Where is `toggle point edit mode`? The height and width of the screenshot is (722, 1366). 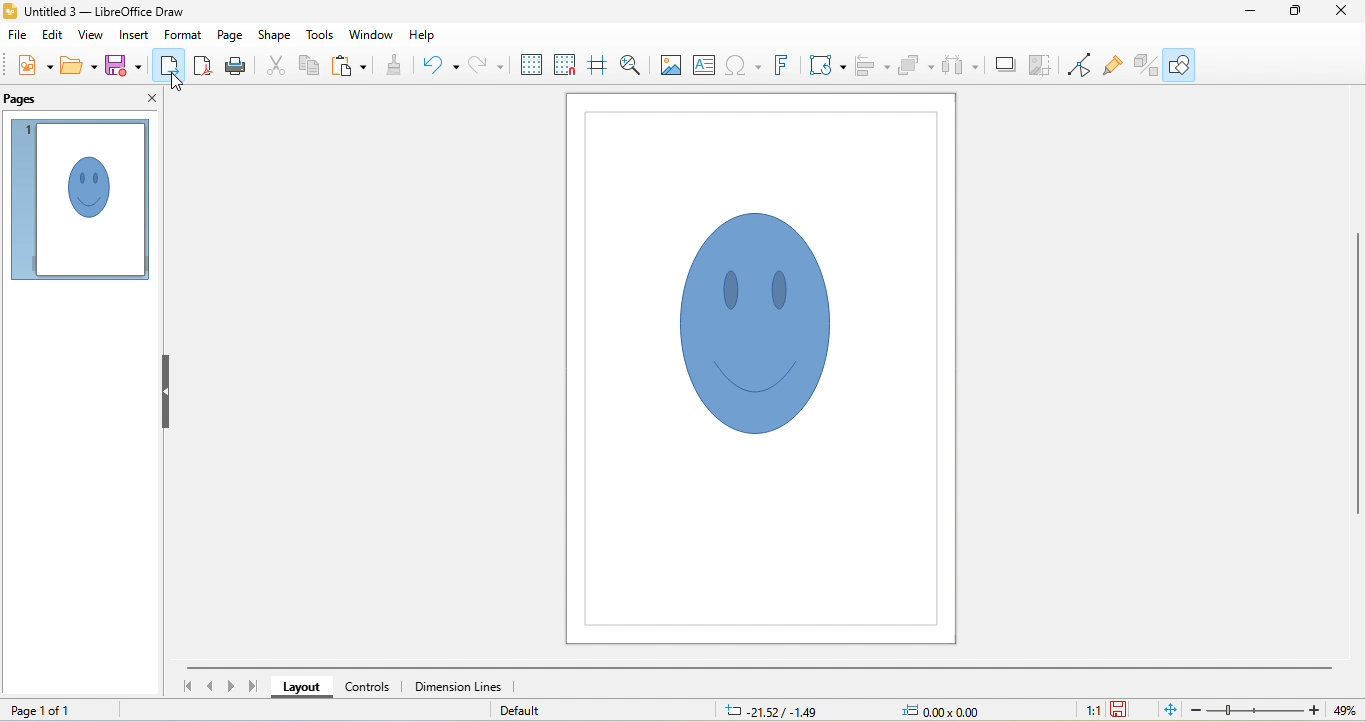
toggle point edit mode is located at coordinates (1080, 67).